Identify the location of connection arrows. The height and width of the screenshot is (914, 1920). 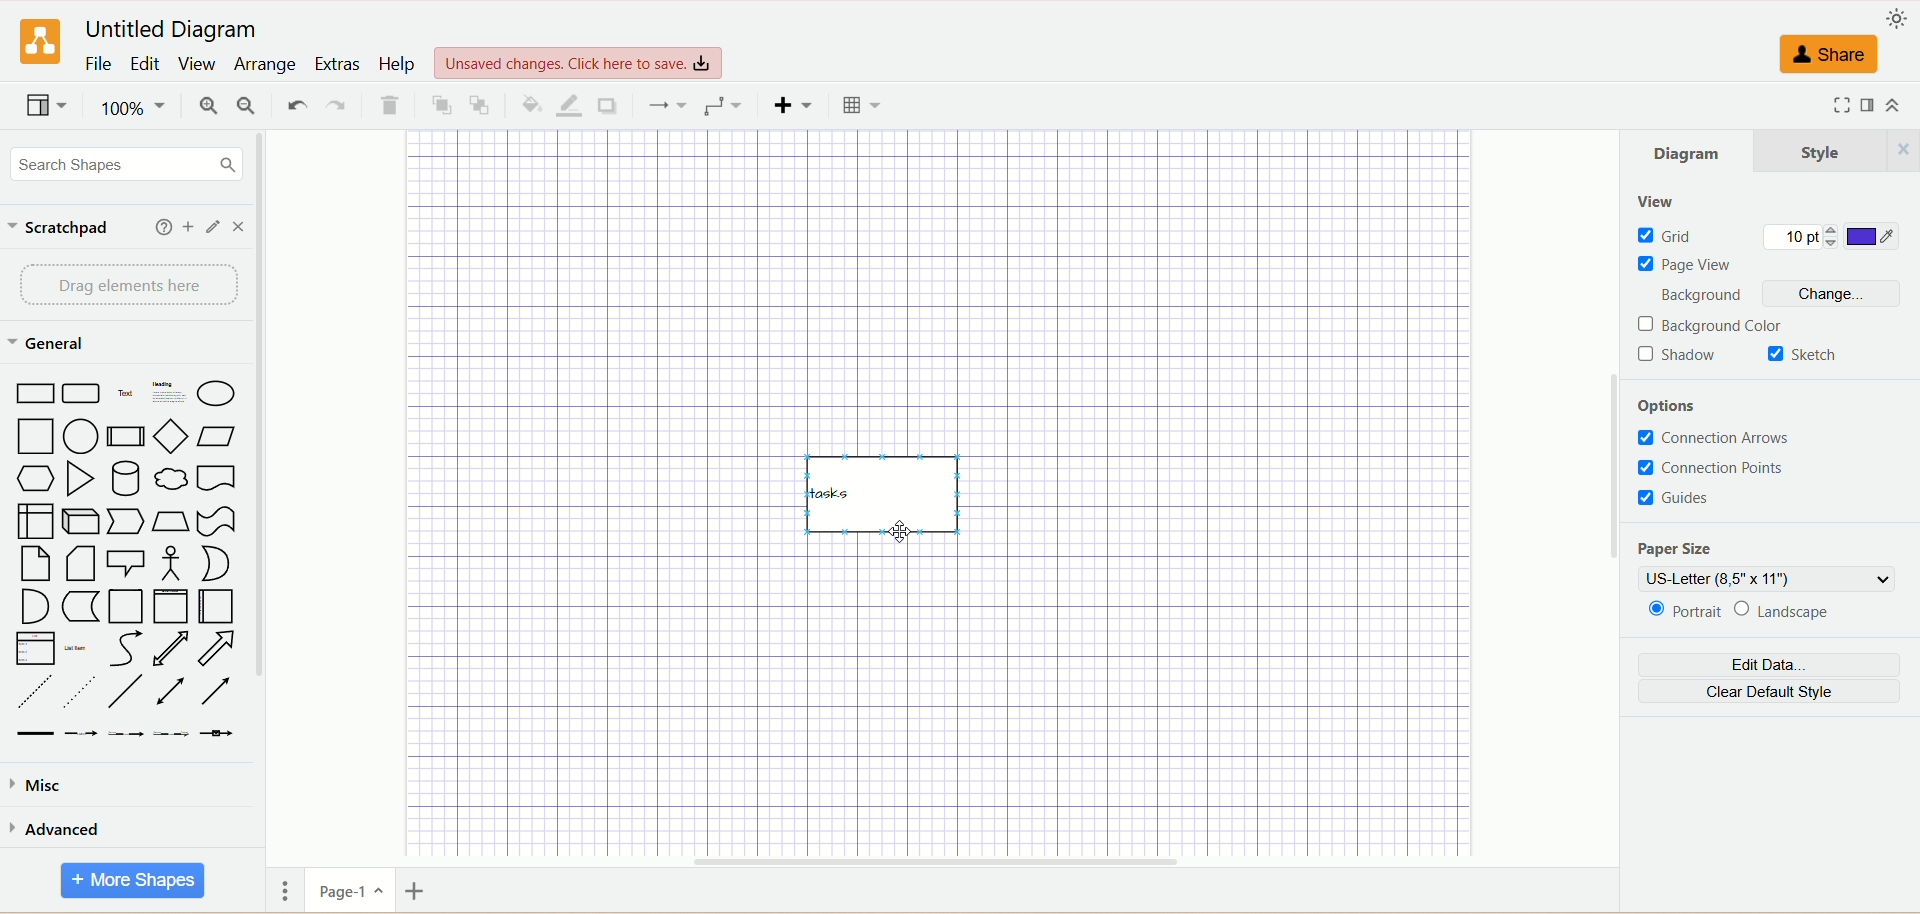
(1731, 437).